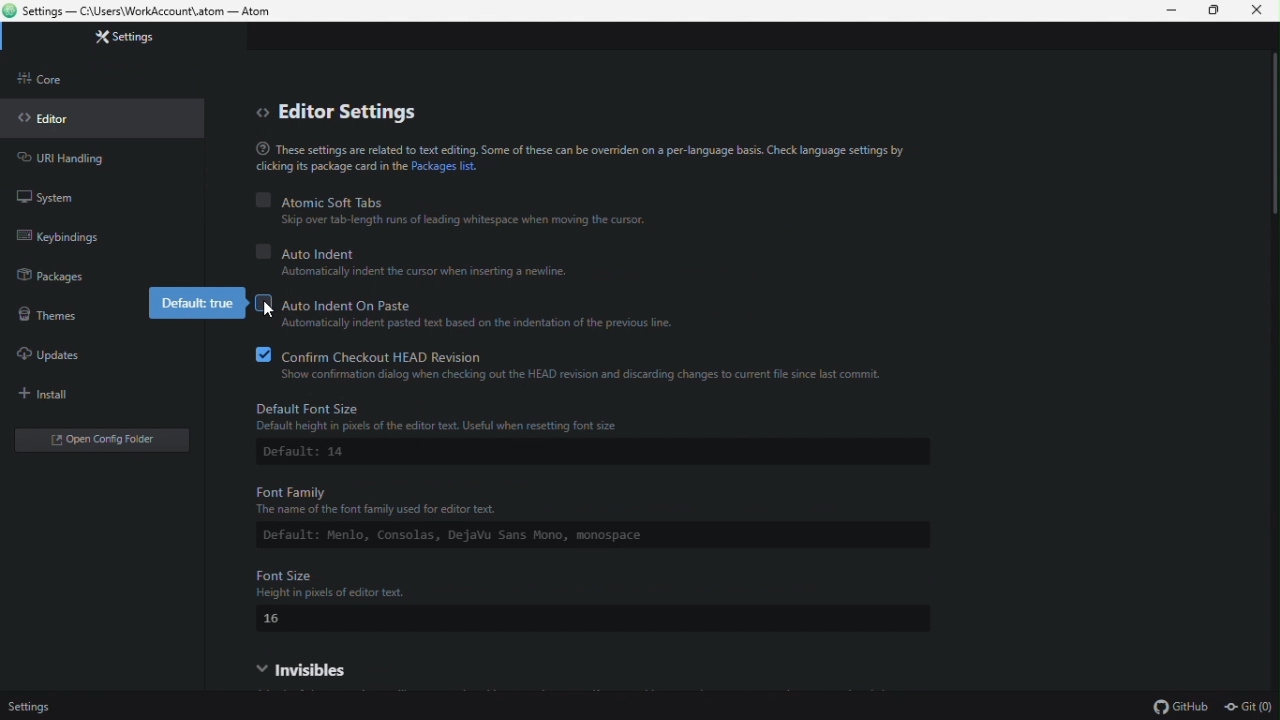 This screenshot has height=720, width=1280. I want to click on Auto indent on paste( disabled), so click(474, 301).